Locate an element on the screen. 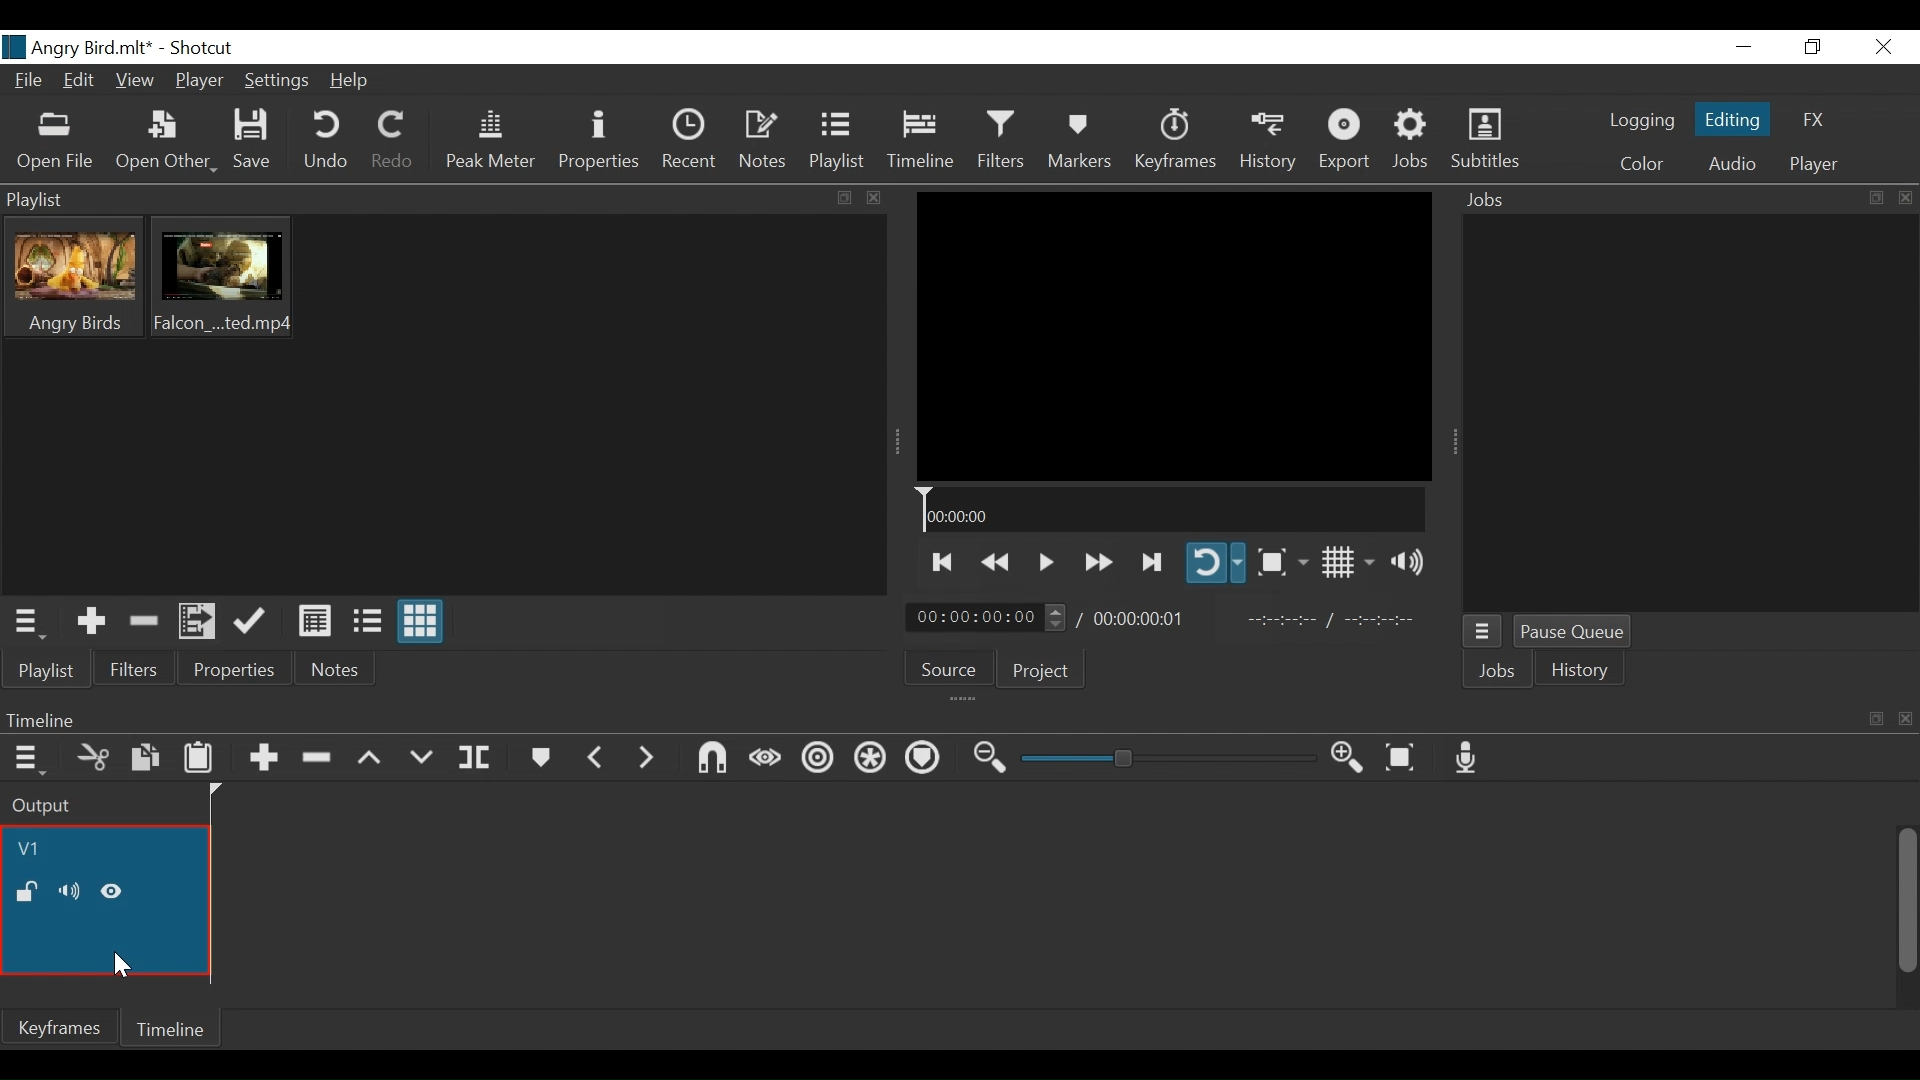 Image resolution: width=1920 pixels, height=1080 pixels. Notes is located at coordinates (337, 671).